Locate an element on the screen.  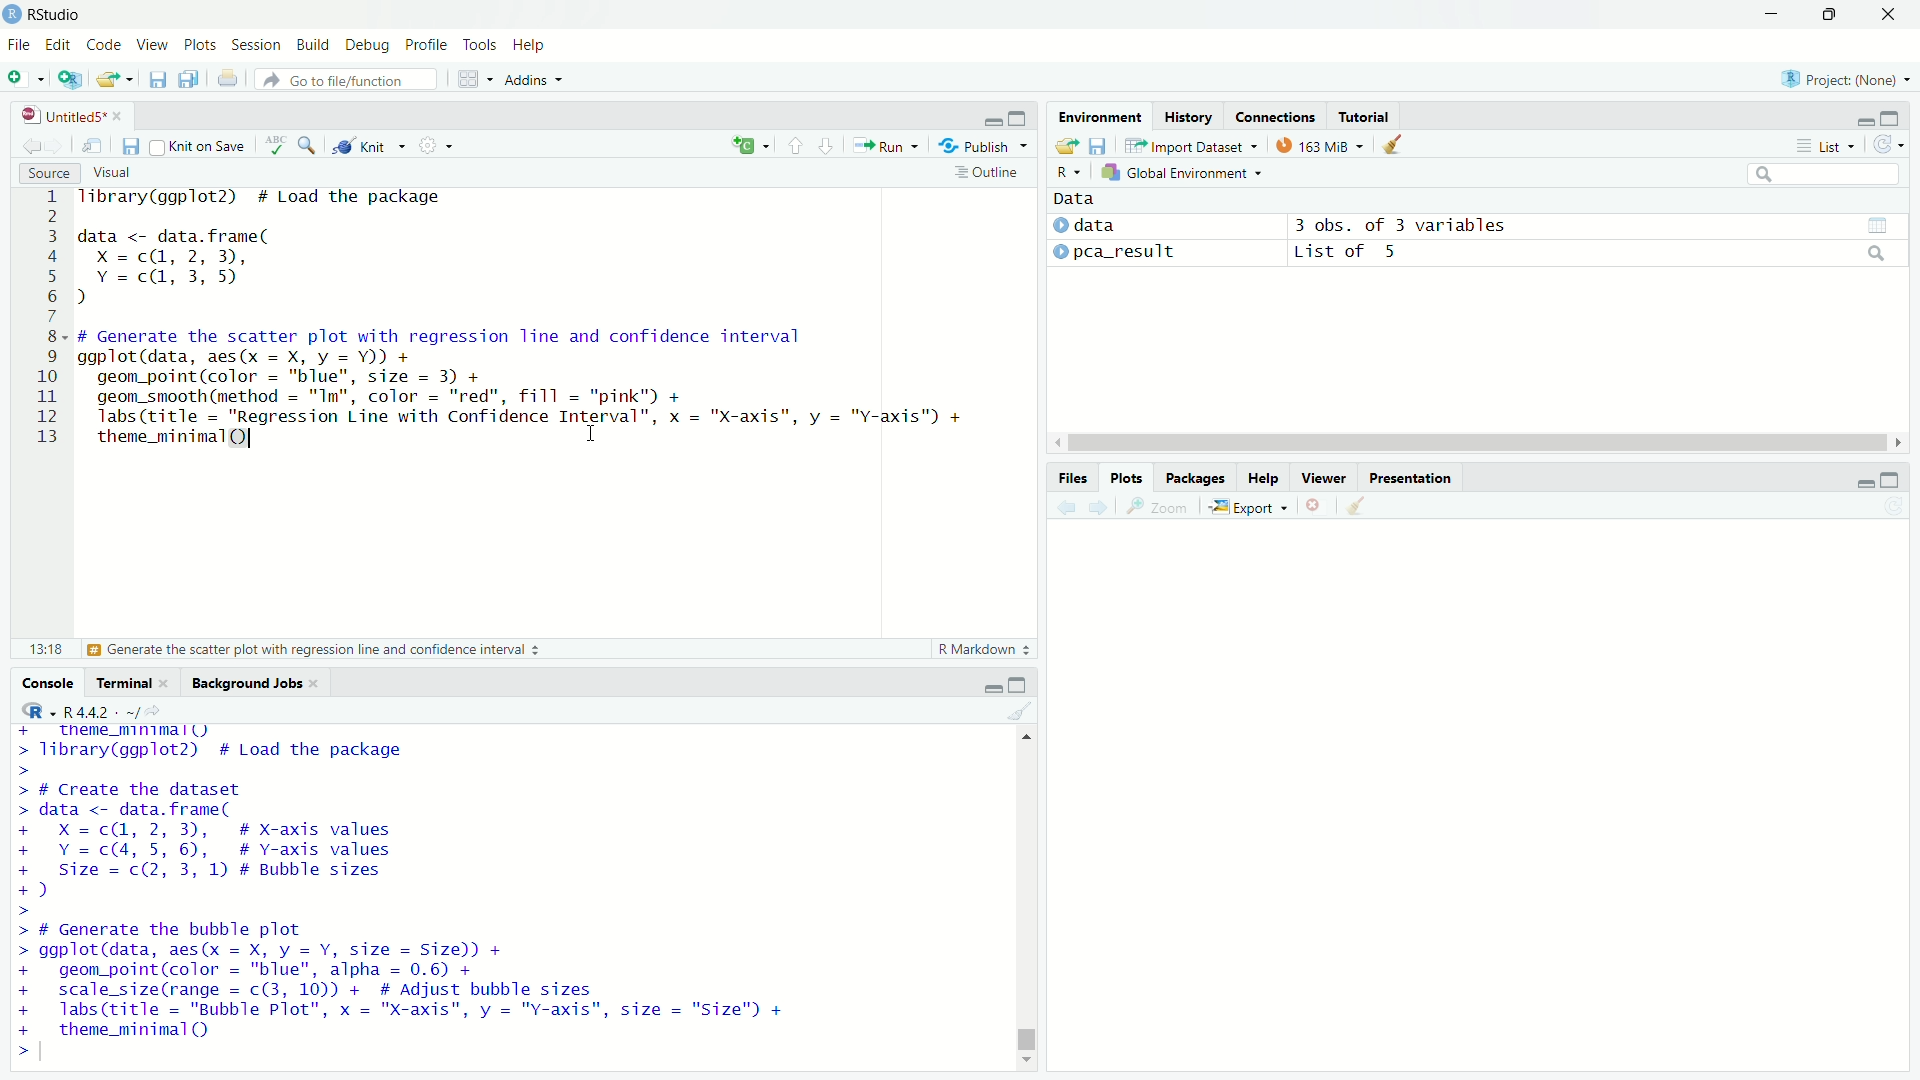
Workspace panes is located at coordinates (474, 79).